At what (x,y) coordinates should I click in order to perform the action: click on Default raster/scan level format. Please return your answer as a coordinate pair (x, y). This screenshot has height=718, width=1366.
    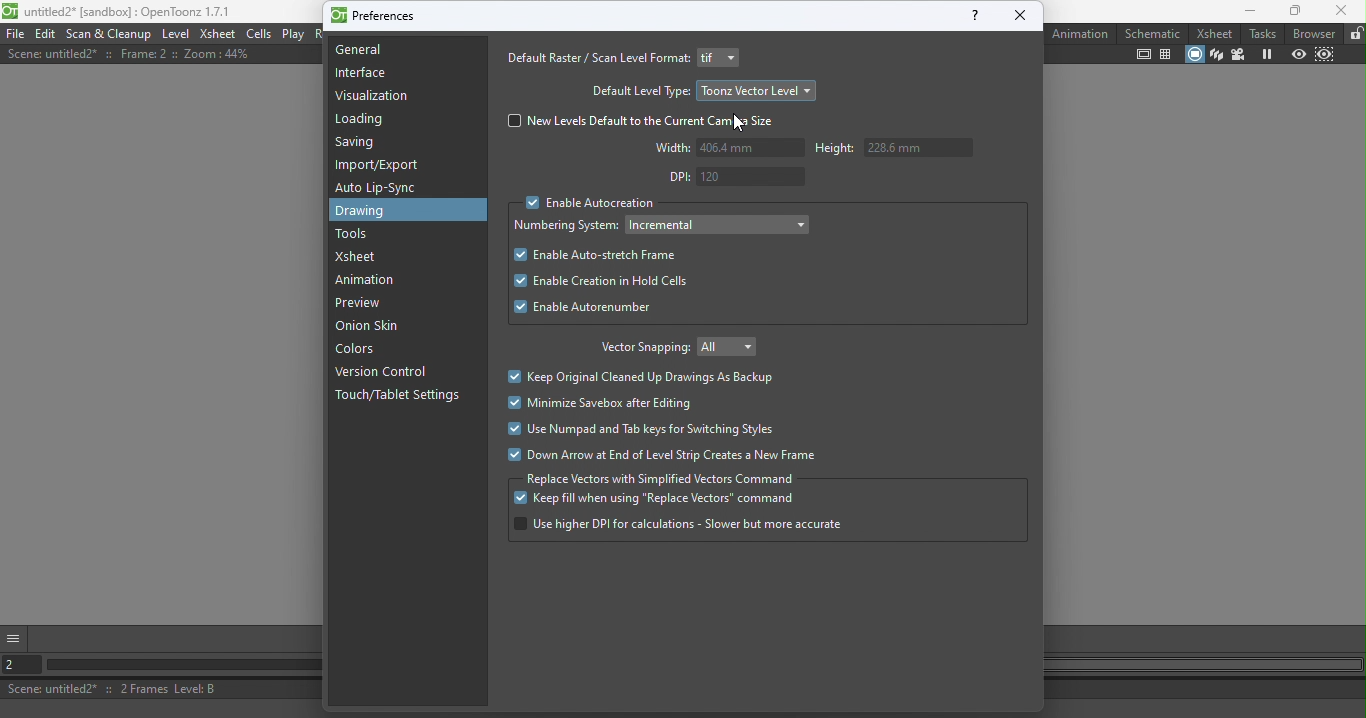
    Looking at the image, I should click on (597, 58).